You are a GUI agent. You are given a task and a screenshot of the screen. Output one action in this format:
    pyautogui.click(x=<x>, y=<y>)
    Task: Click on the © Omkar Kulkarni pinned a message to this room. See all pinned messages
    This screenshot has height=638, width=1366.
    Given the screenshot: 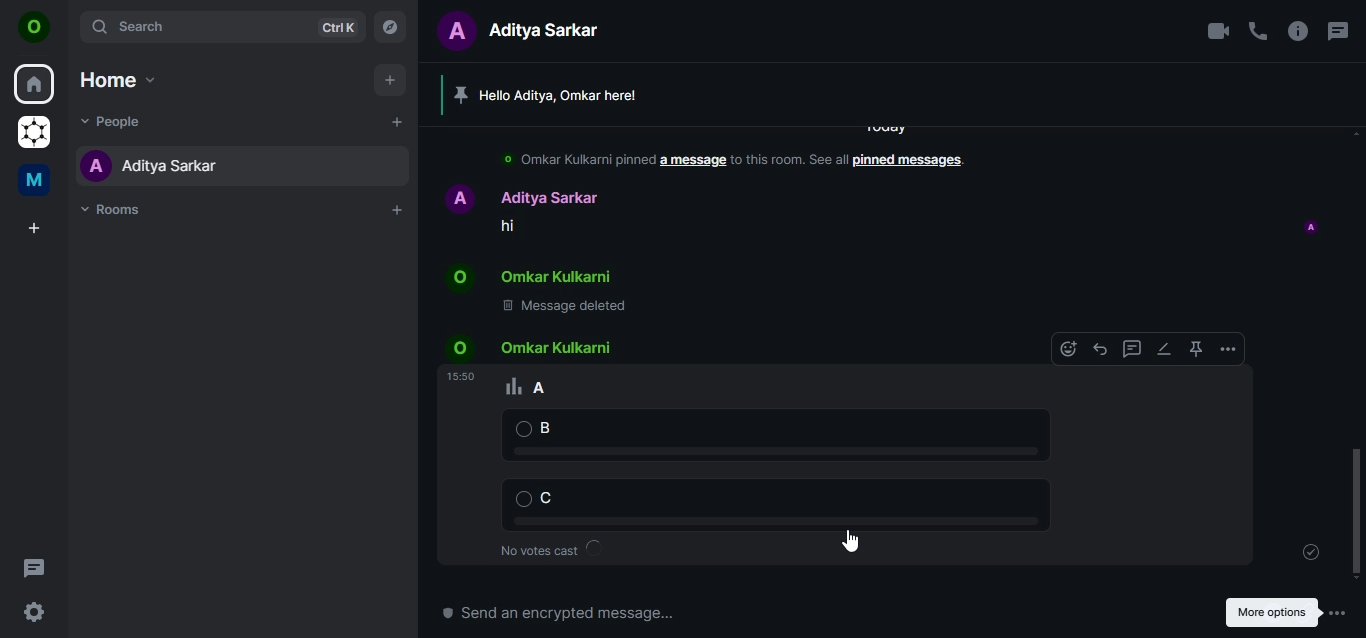 What is the action you would take?
    pyautogui.click(x=569, y=161)
    